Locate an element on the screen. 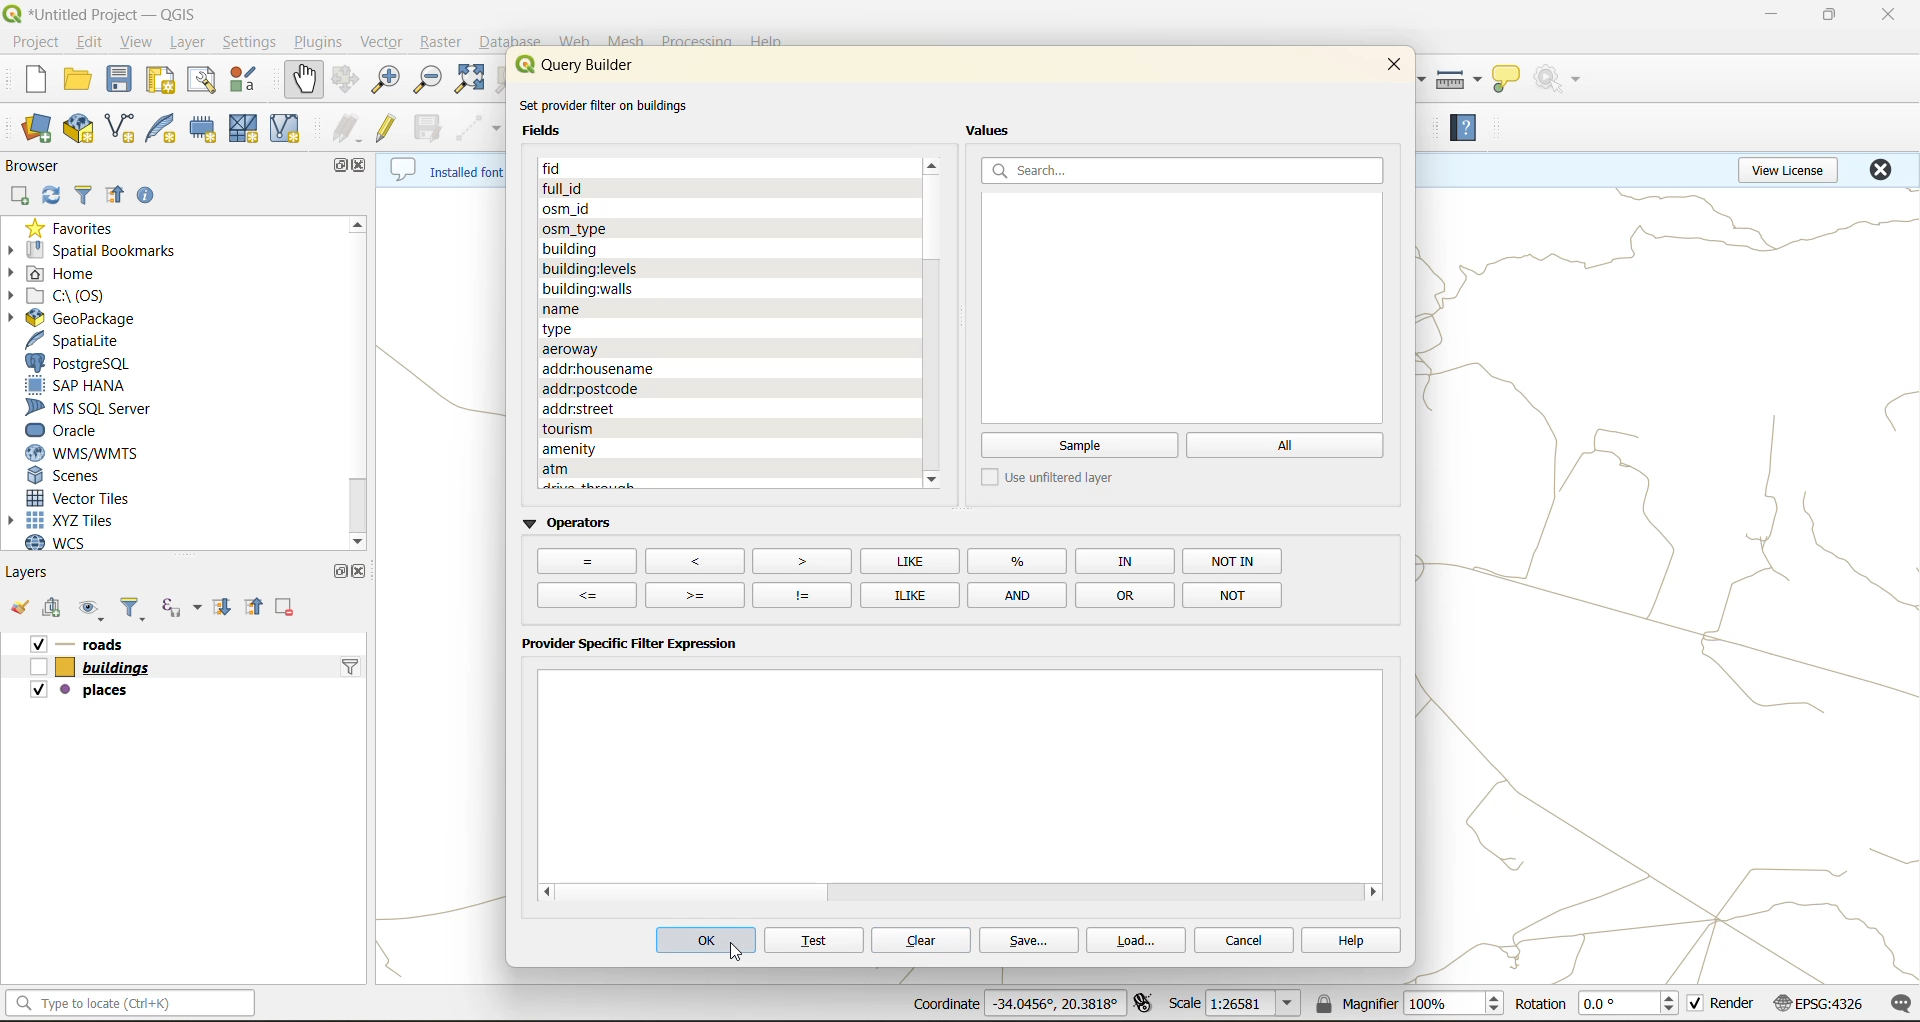 The height and width of the screenshot is (1022, 1920). new is located at coordinates (23, 83).